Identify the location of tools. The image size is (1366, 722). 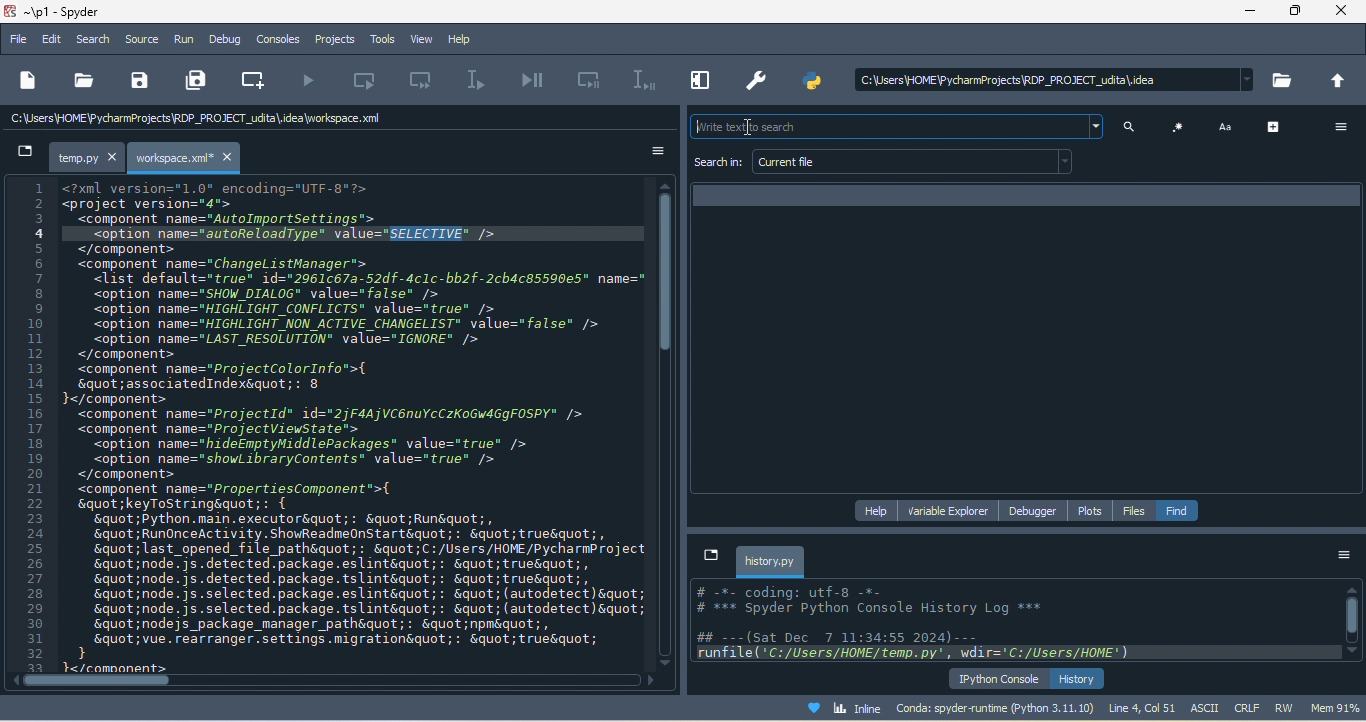
(379, 40).